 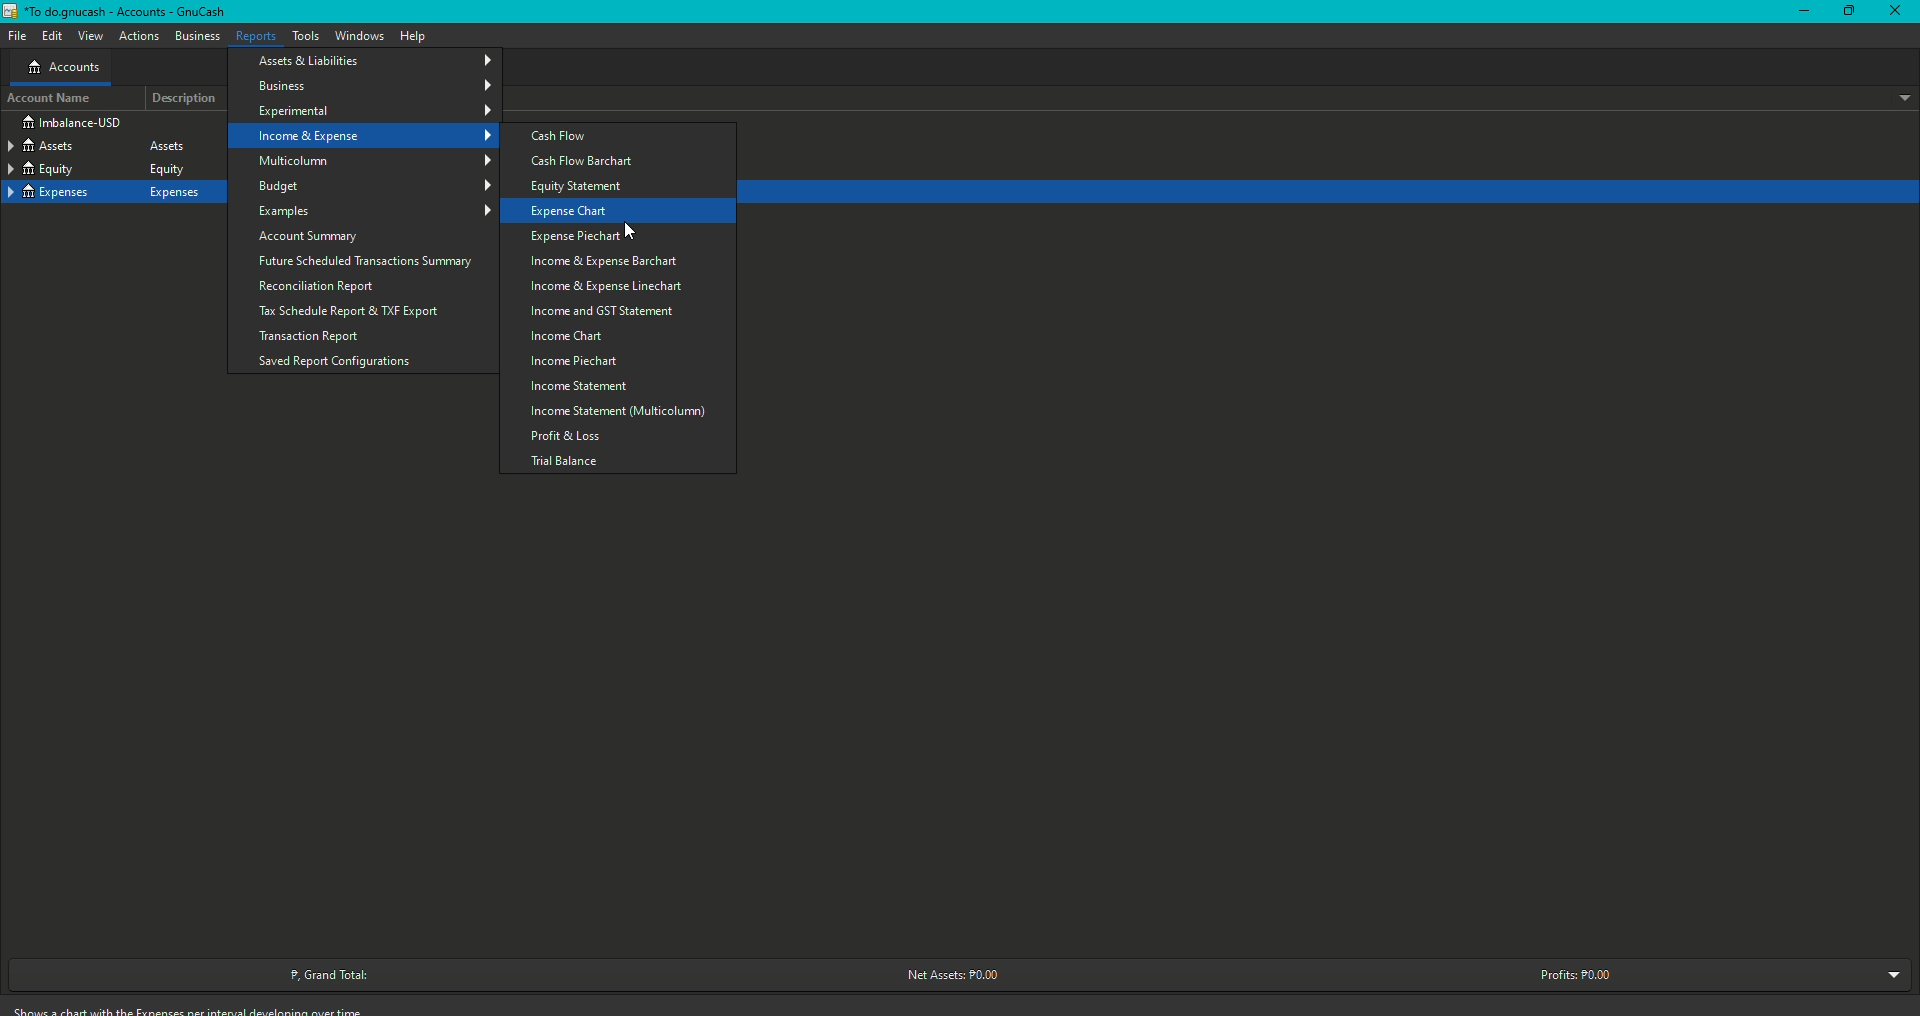 I want to click on GnuCash, so click(x=120, y=12).